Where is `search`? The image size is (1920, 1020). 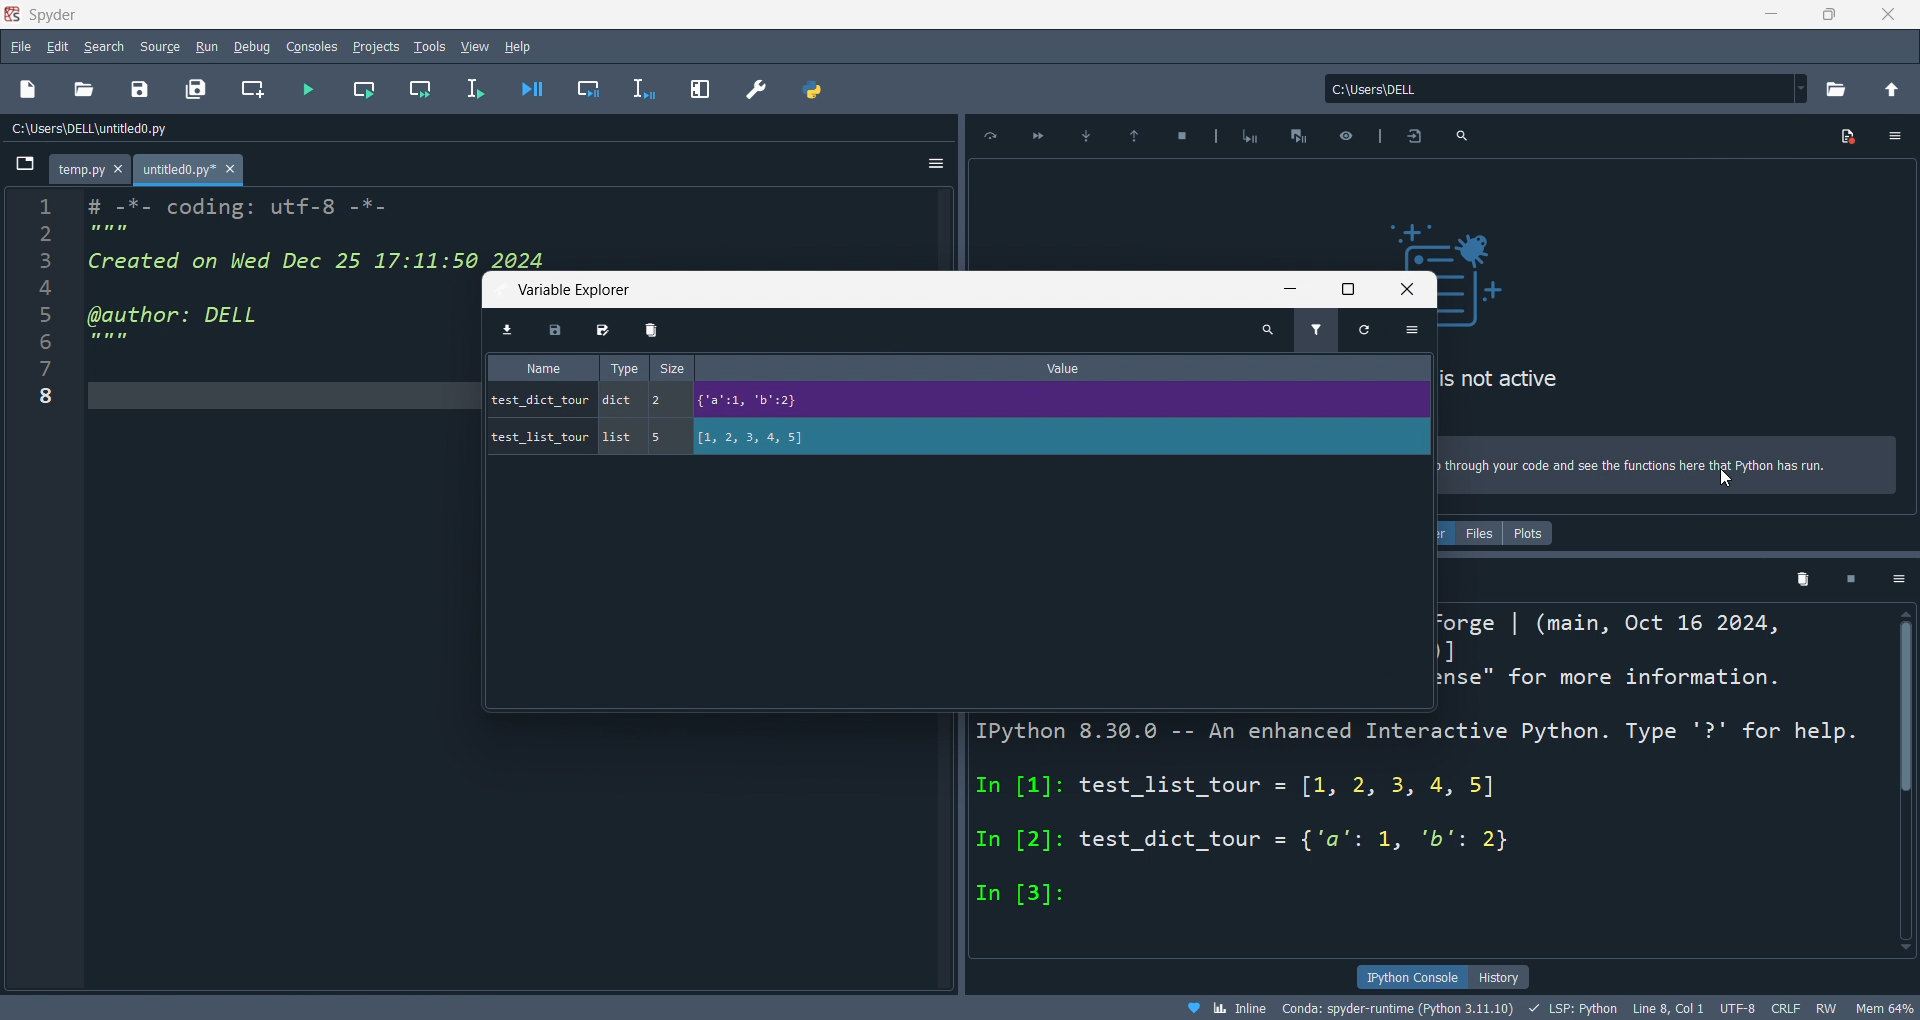
search is located at coordinates (1270, 332).